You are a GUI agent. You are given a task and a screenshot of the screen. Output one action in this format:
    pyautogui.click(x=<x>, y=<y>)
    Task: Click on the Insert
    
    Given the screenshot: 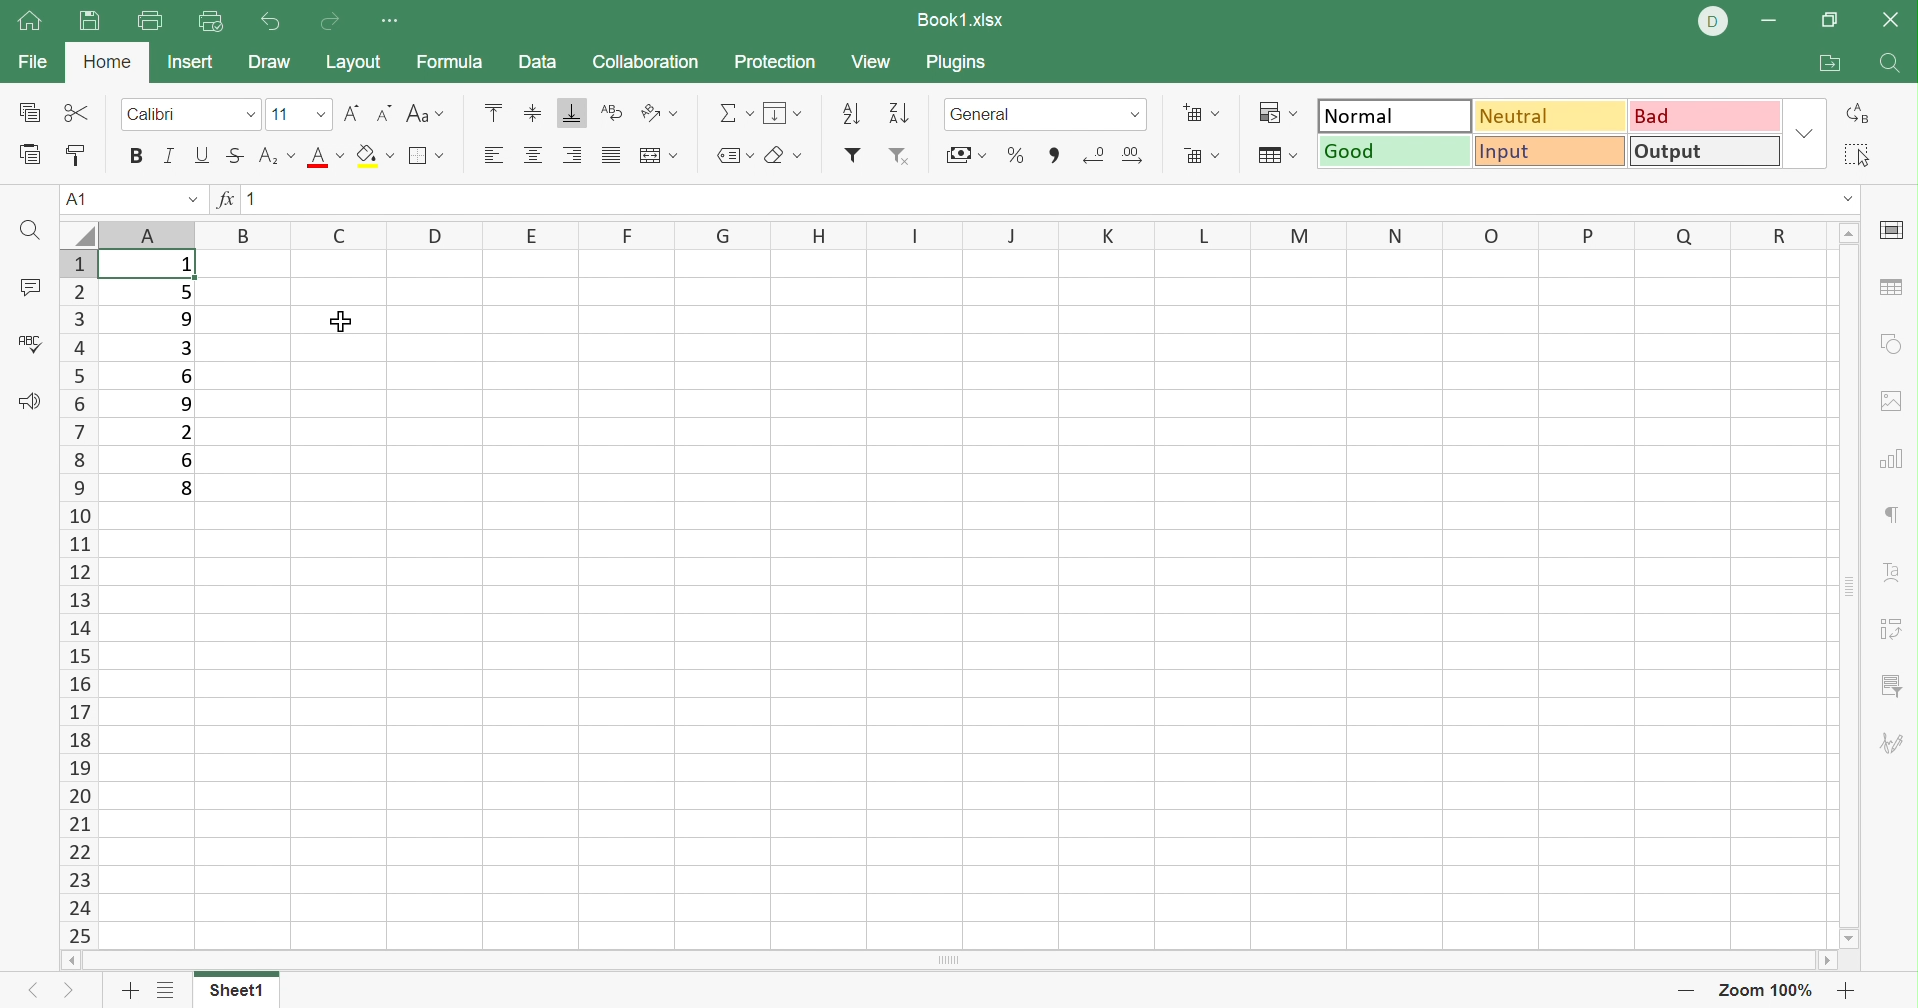 What is the action you would take?
    pyautogui.click(x=190, y=64)
    